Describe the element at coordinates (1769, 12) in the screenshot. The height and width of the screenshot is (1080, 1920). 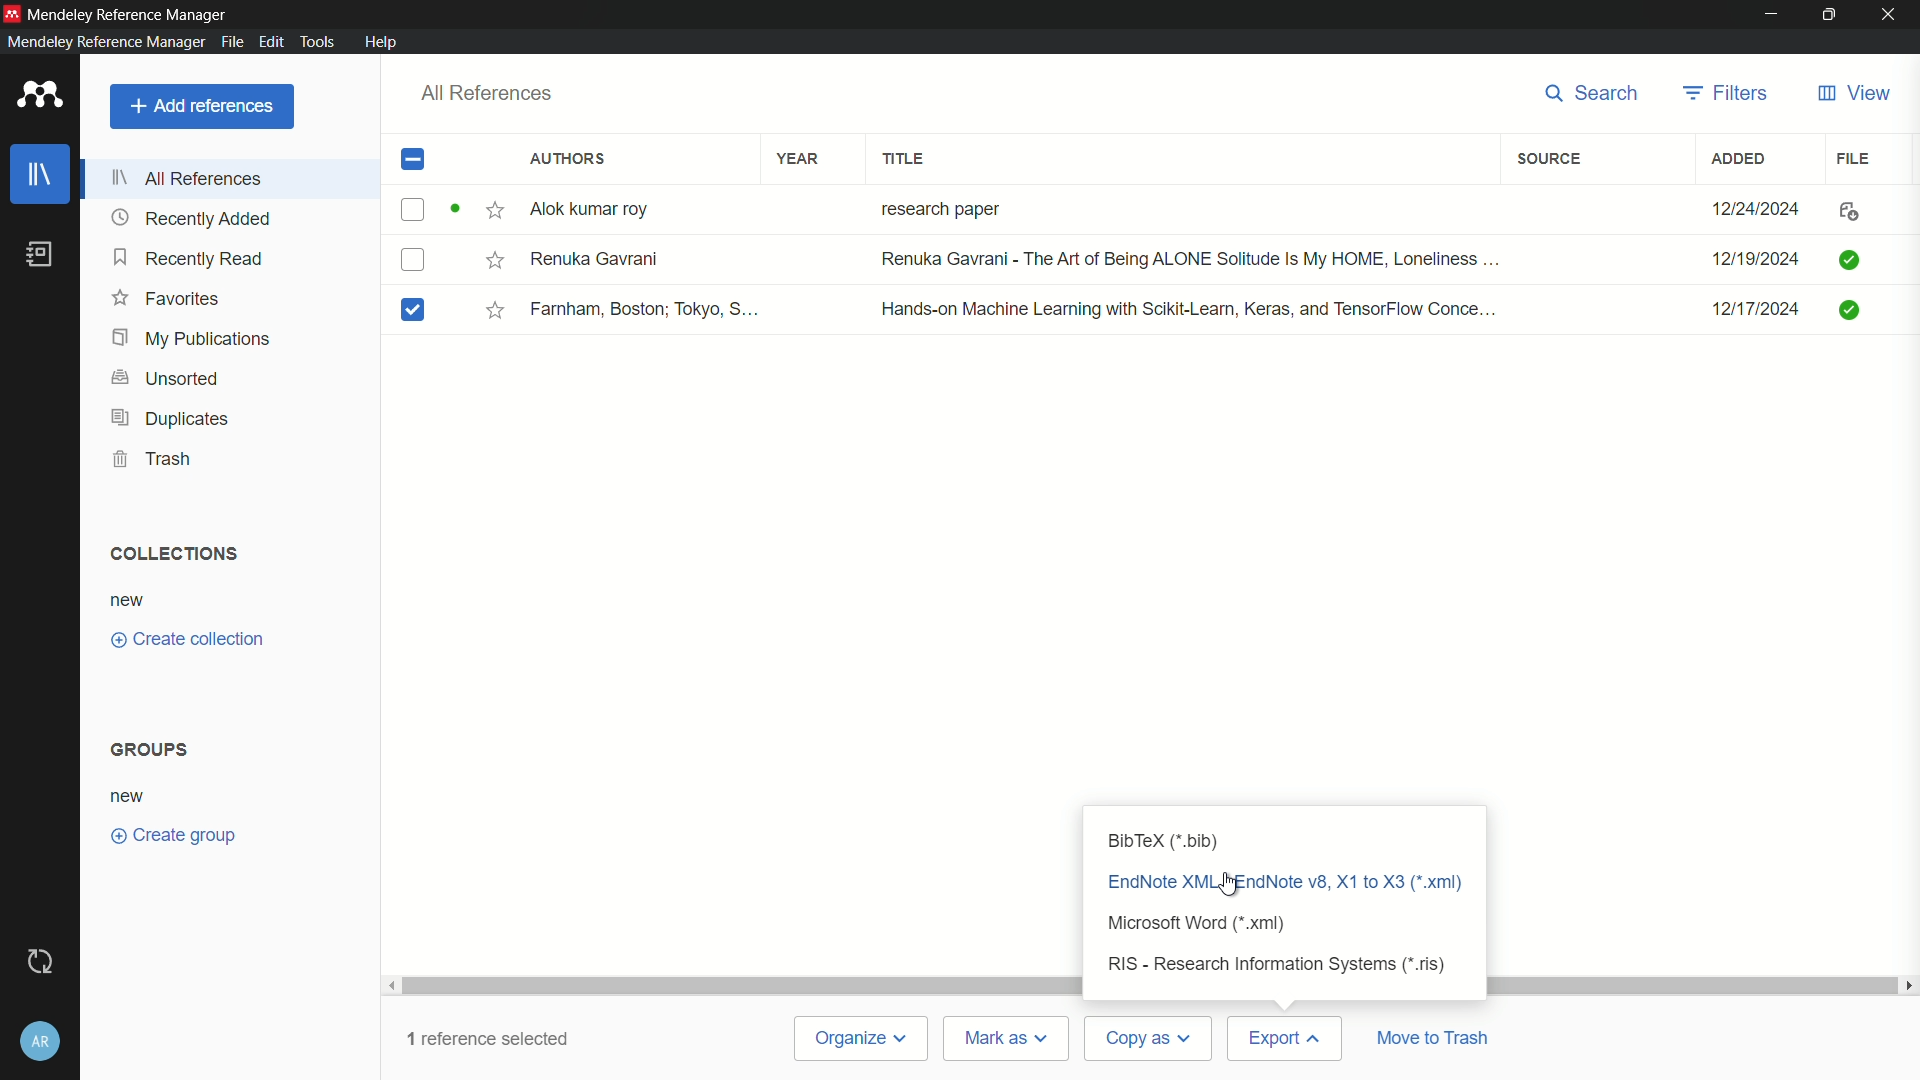
I see `minimize` at that location.